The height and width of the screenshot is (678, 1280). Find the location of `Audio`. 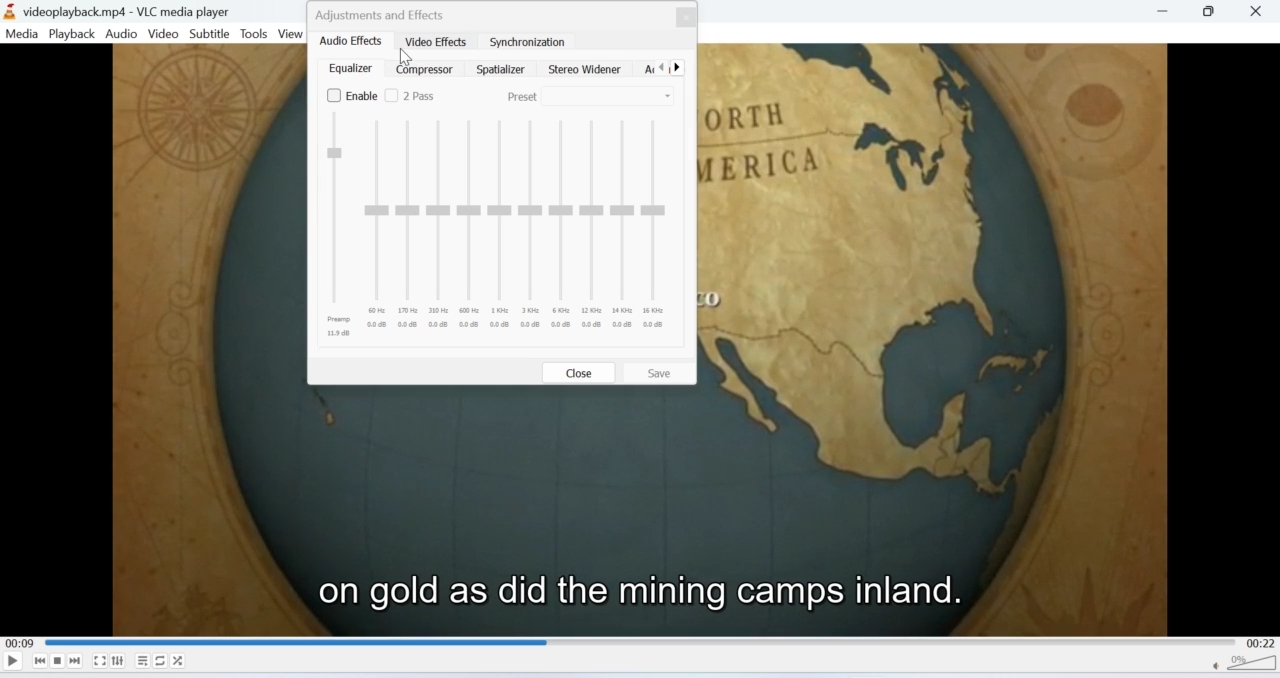

Audio is located at coordinates (122, 34).